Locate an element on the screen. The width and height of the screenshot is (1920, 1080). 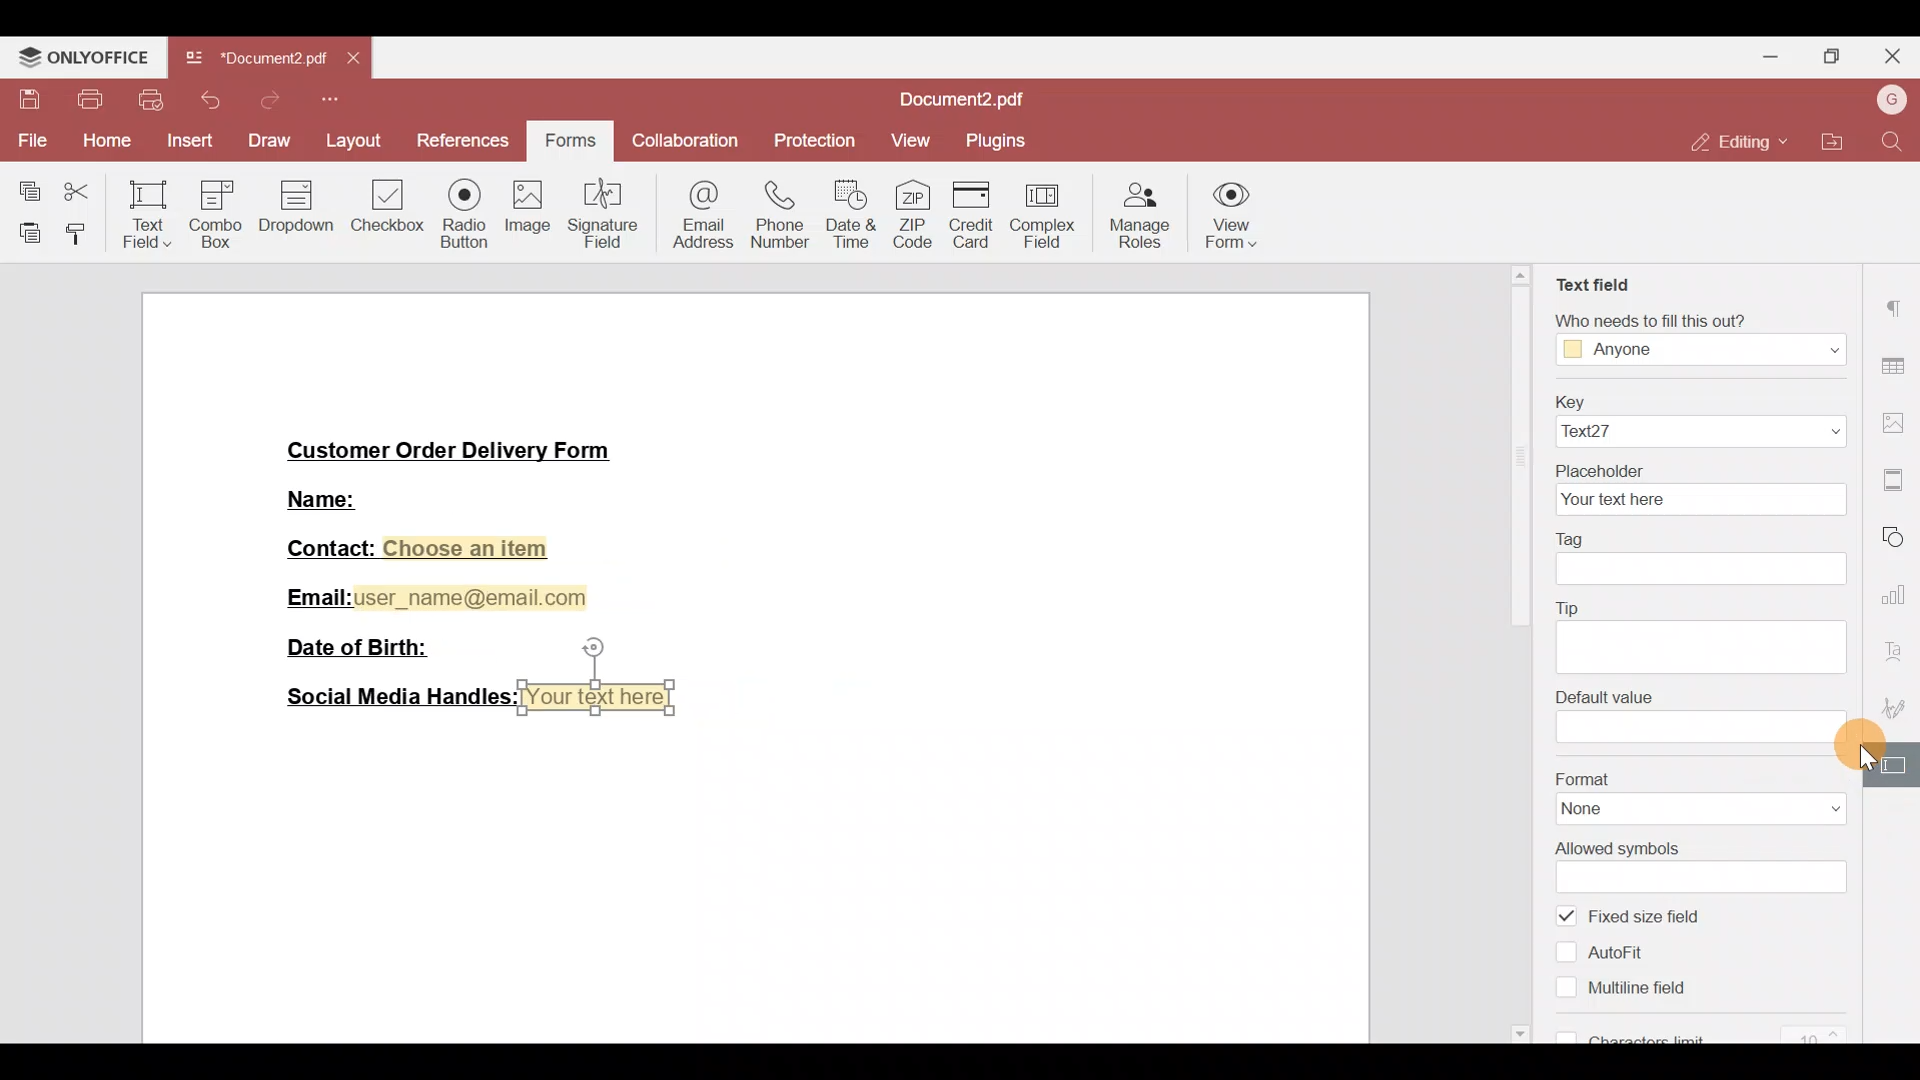
Allowed symbols is located at coordinates (1703, 867).